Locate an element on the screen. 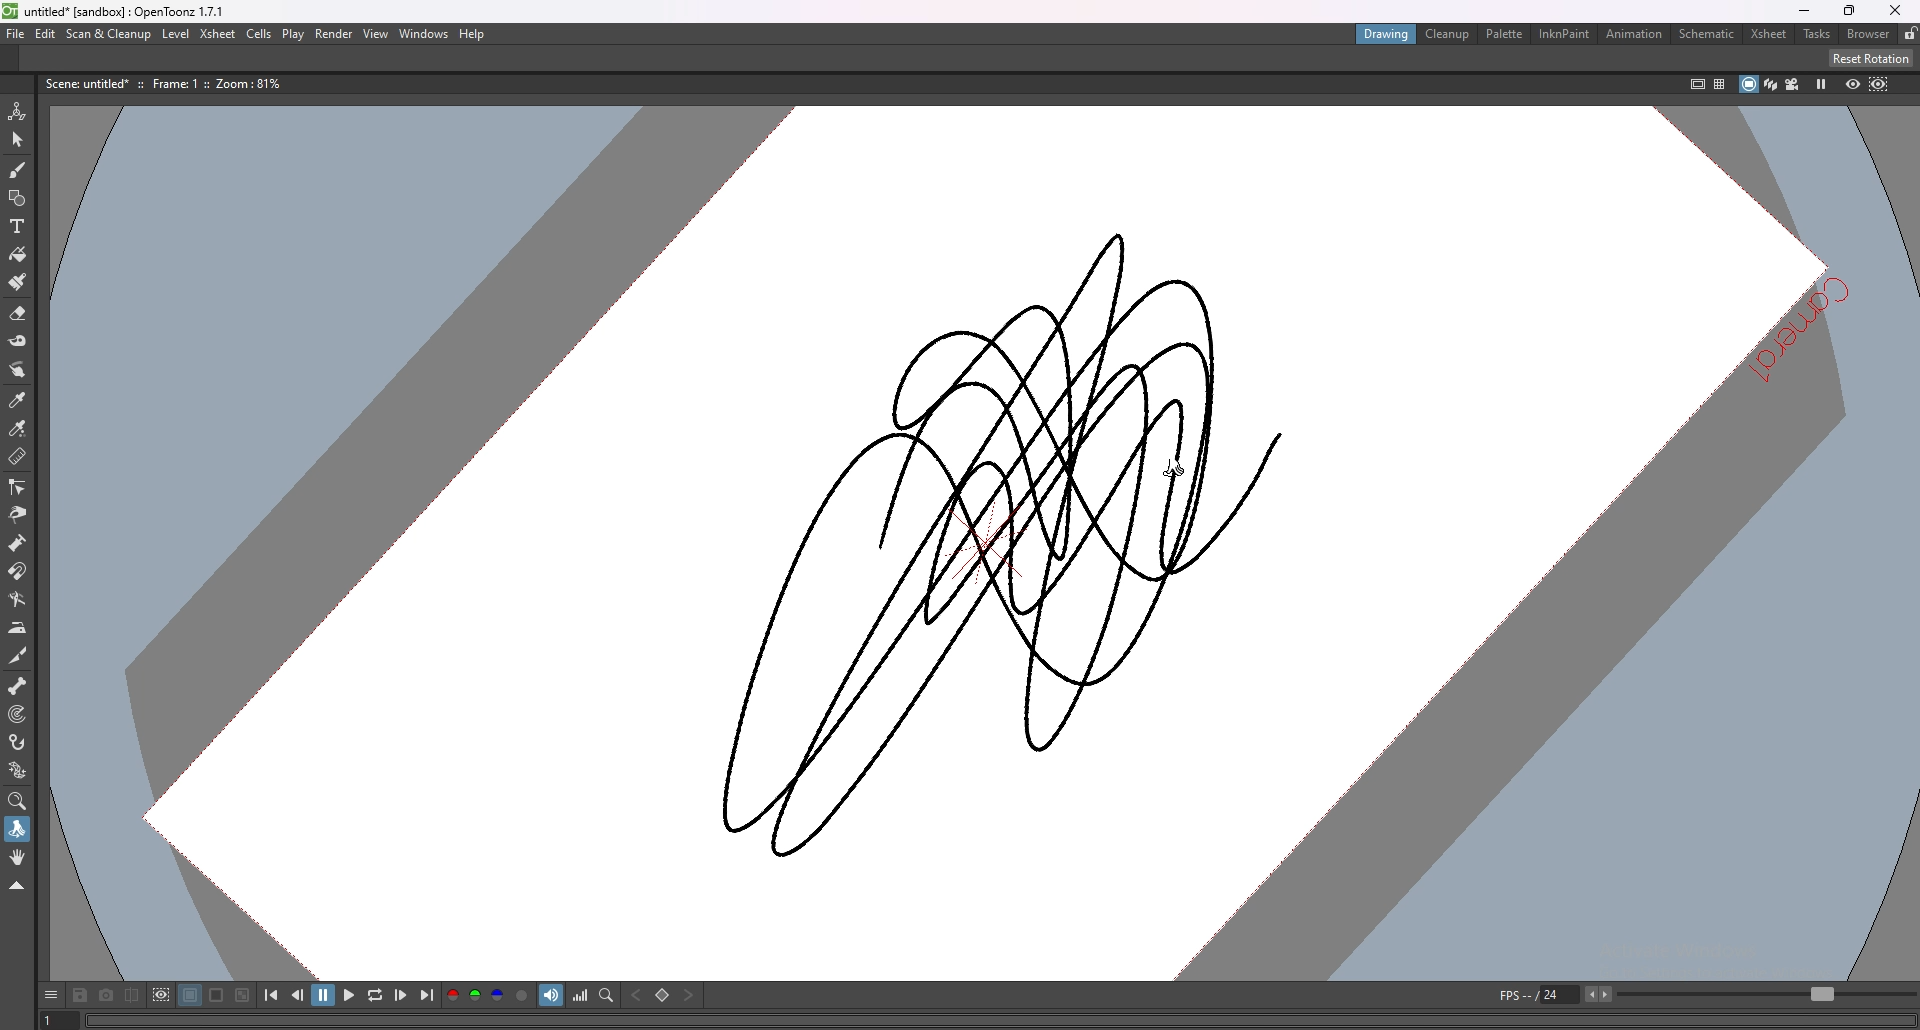  animate tool is located at coordinates (17, 112).